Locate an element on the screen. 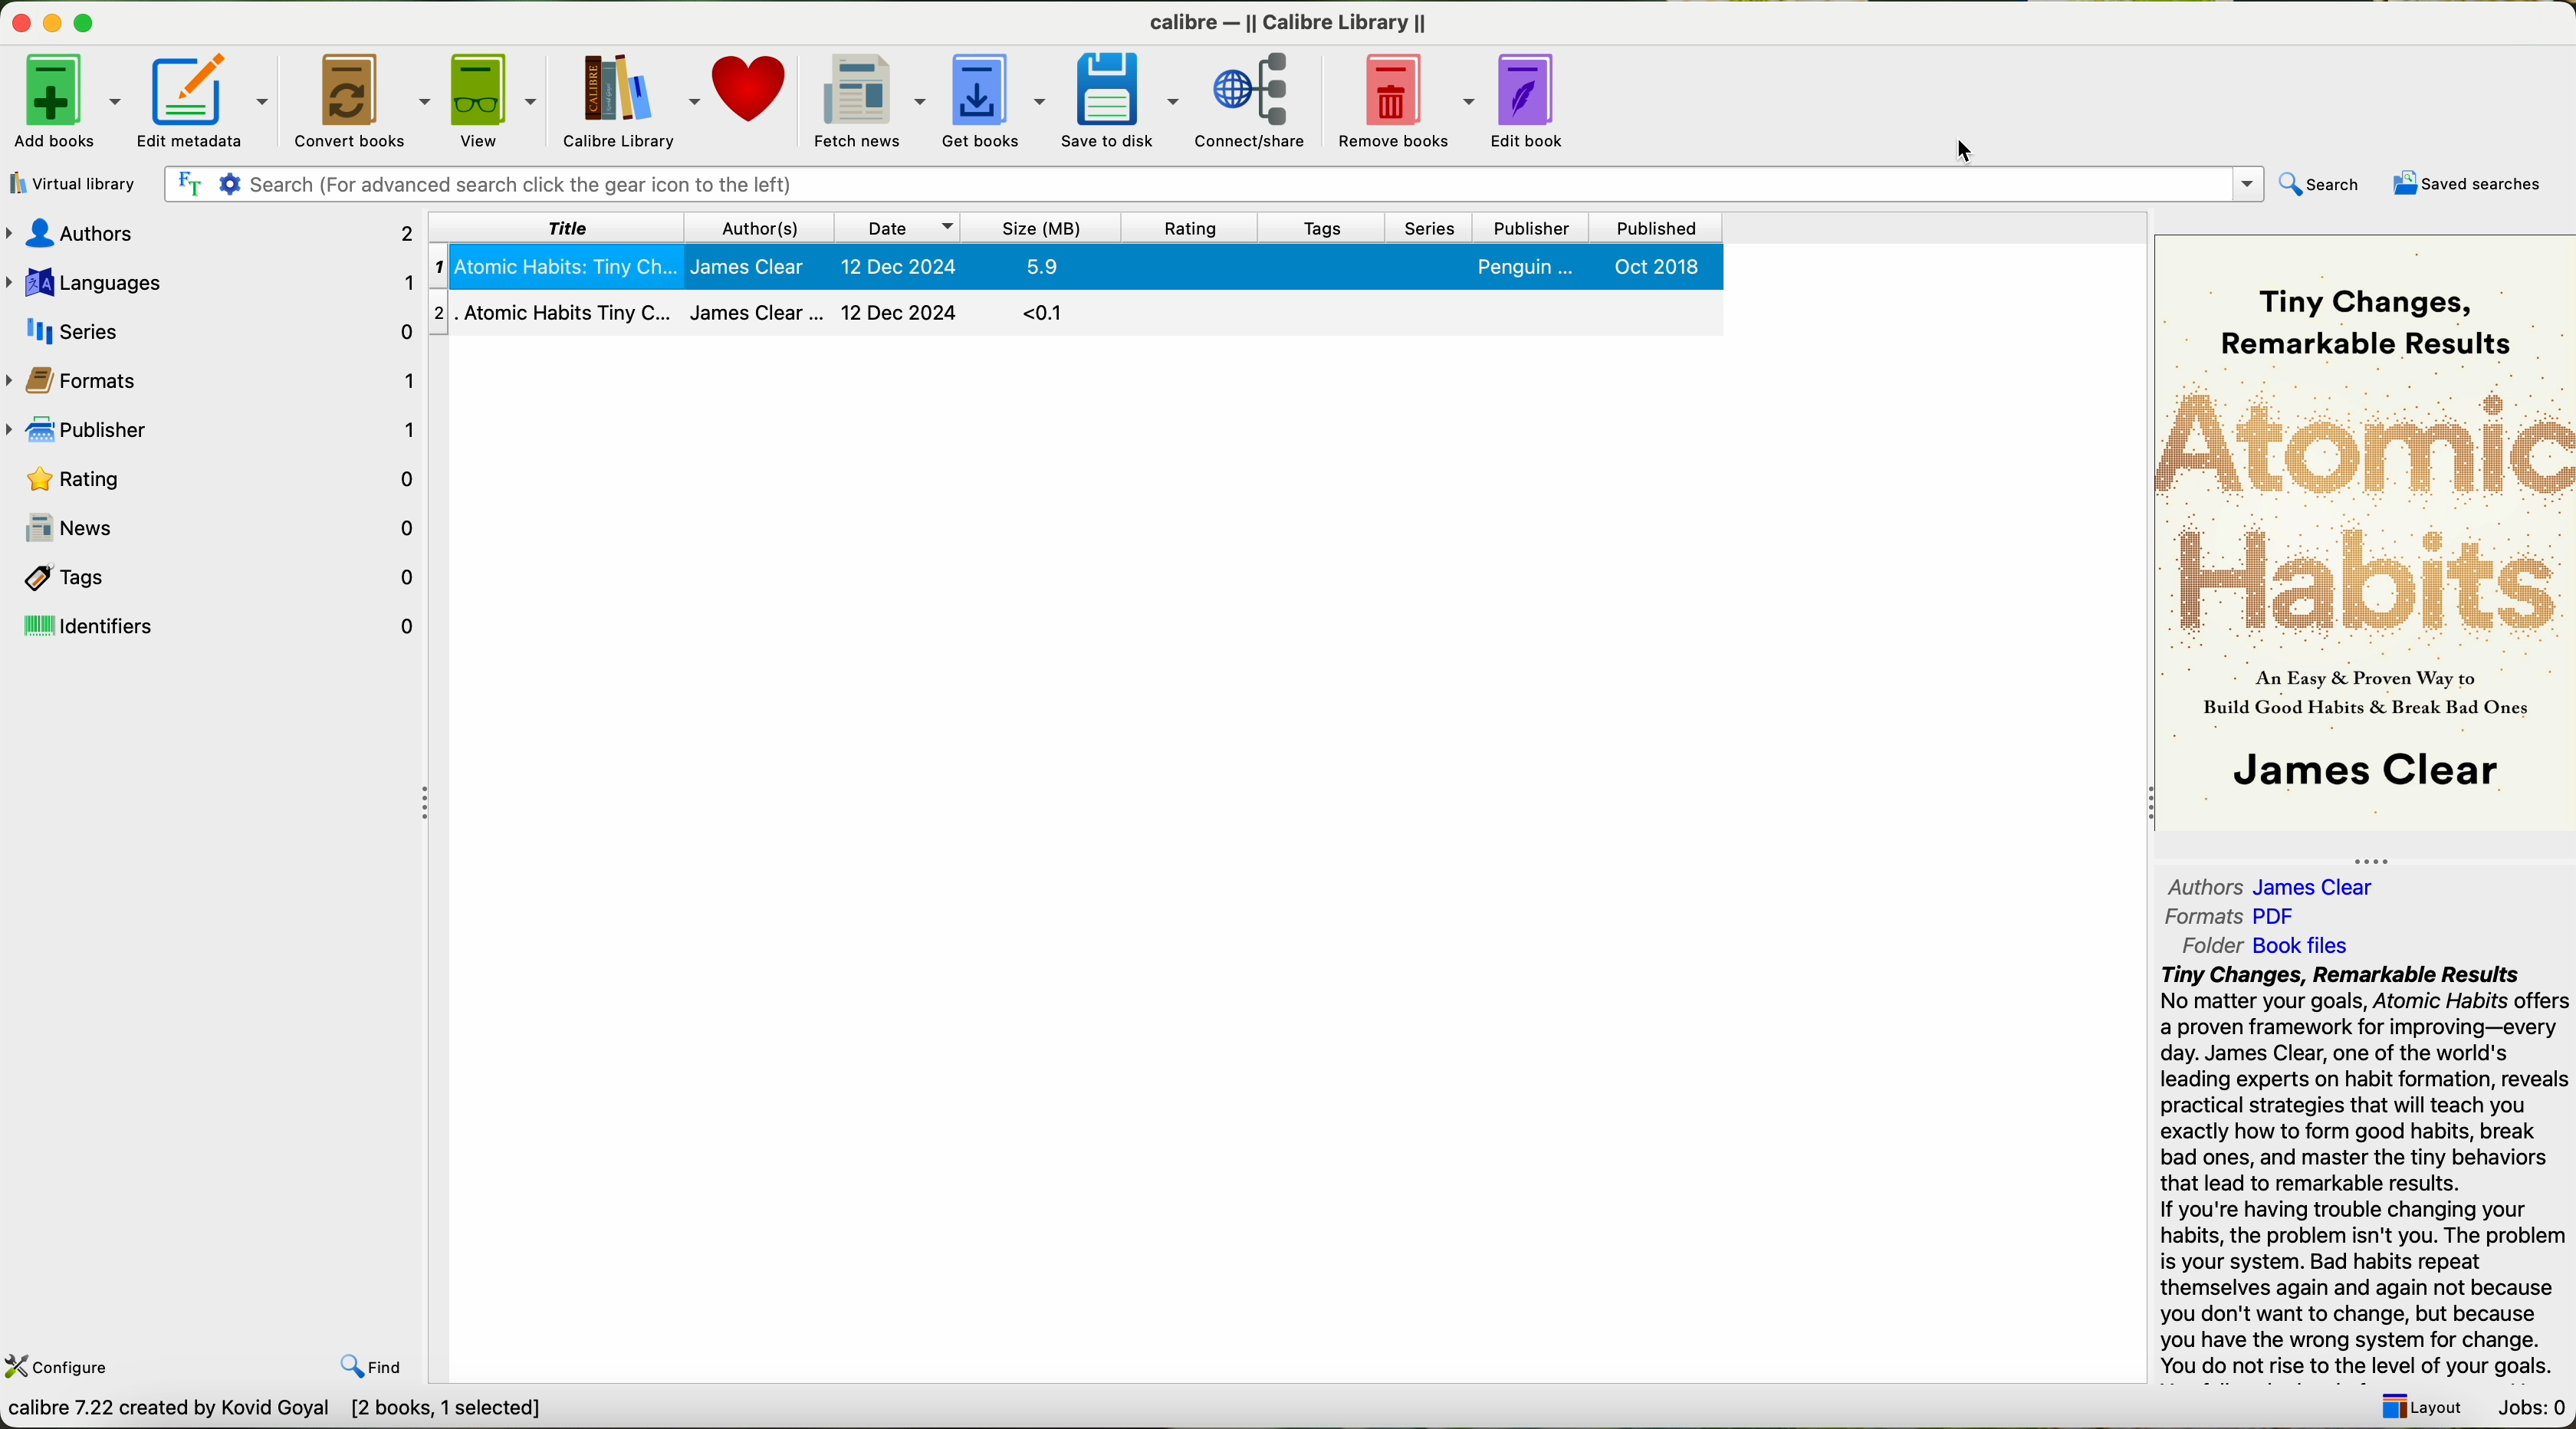 This screenshot has width=2576, height=1429. Oct 2018 is located at coordinates (1667, 275).